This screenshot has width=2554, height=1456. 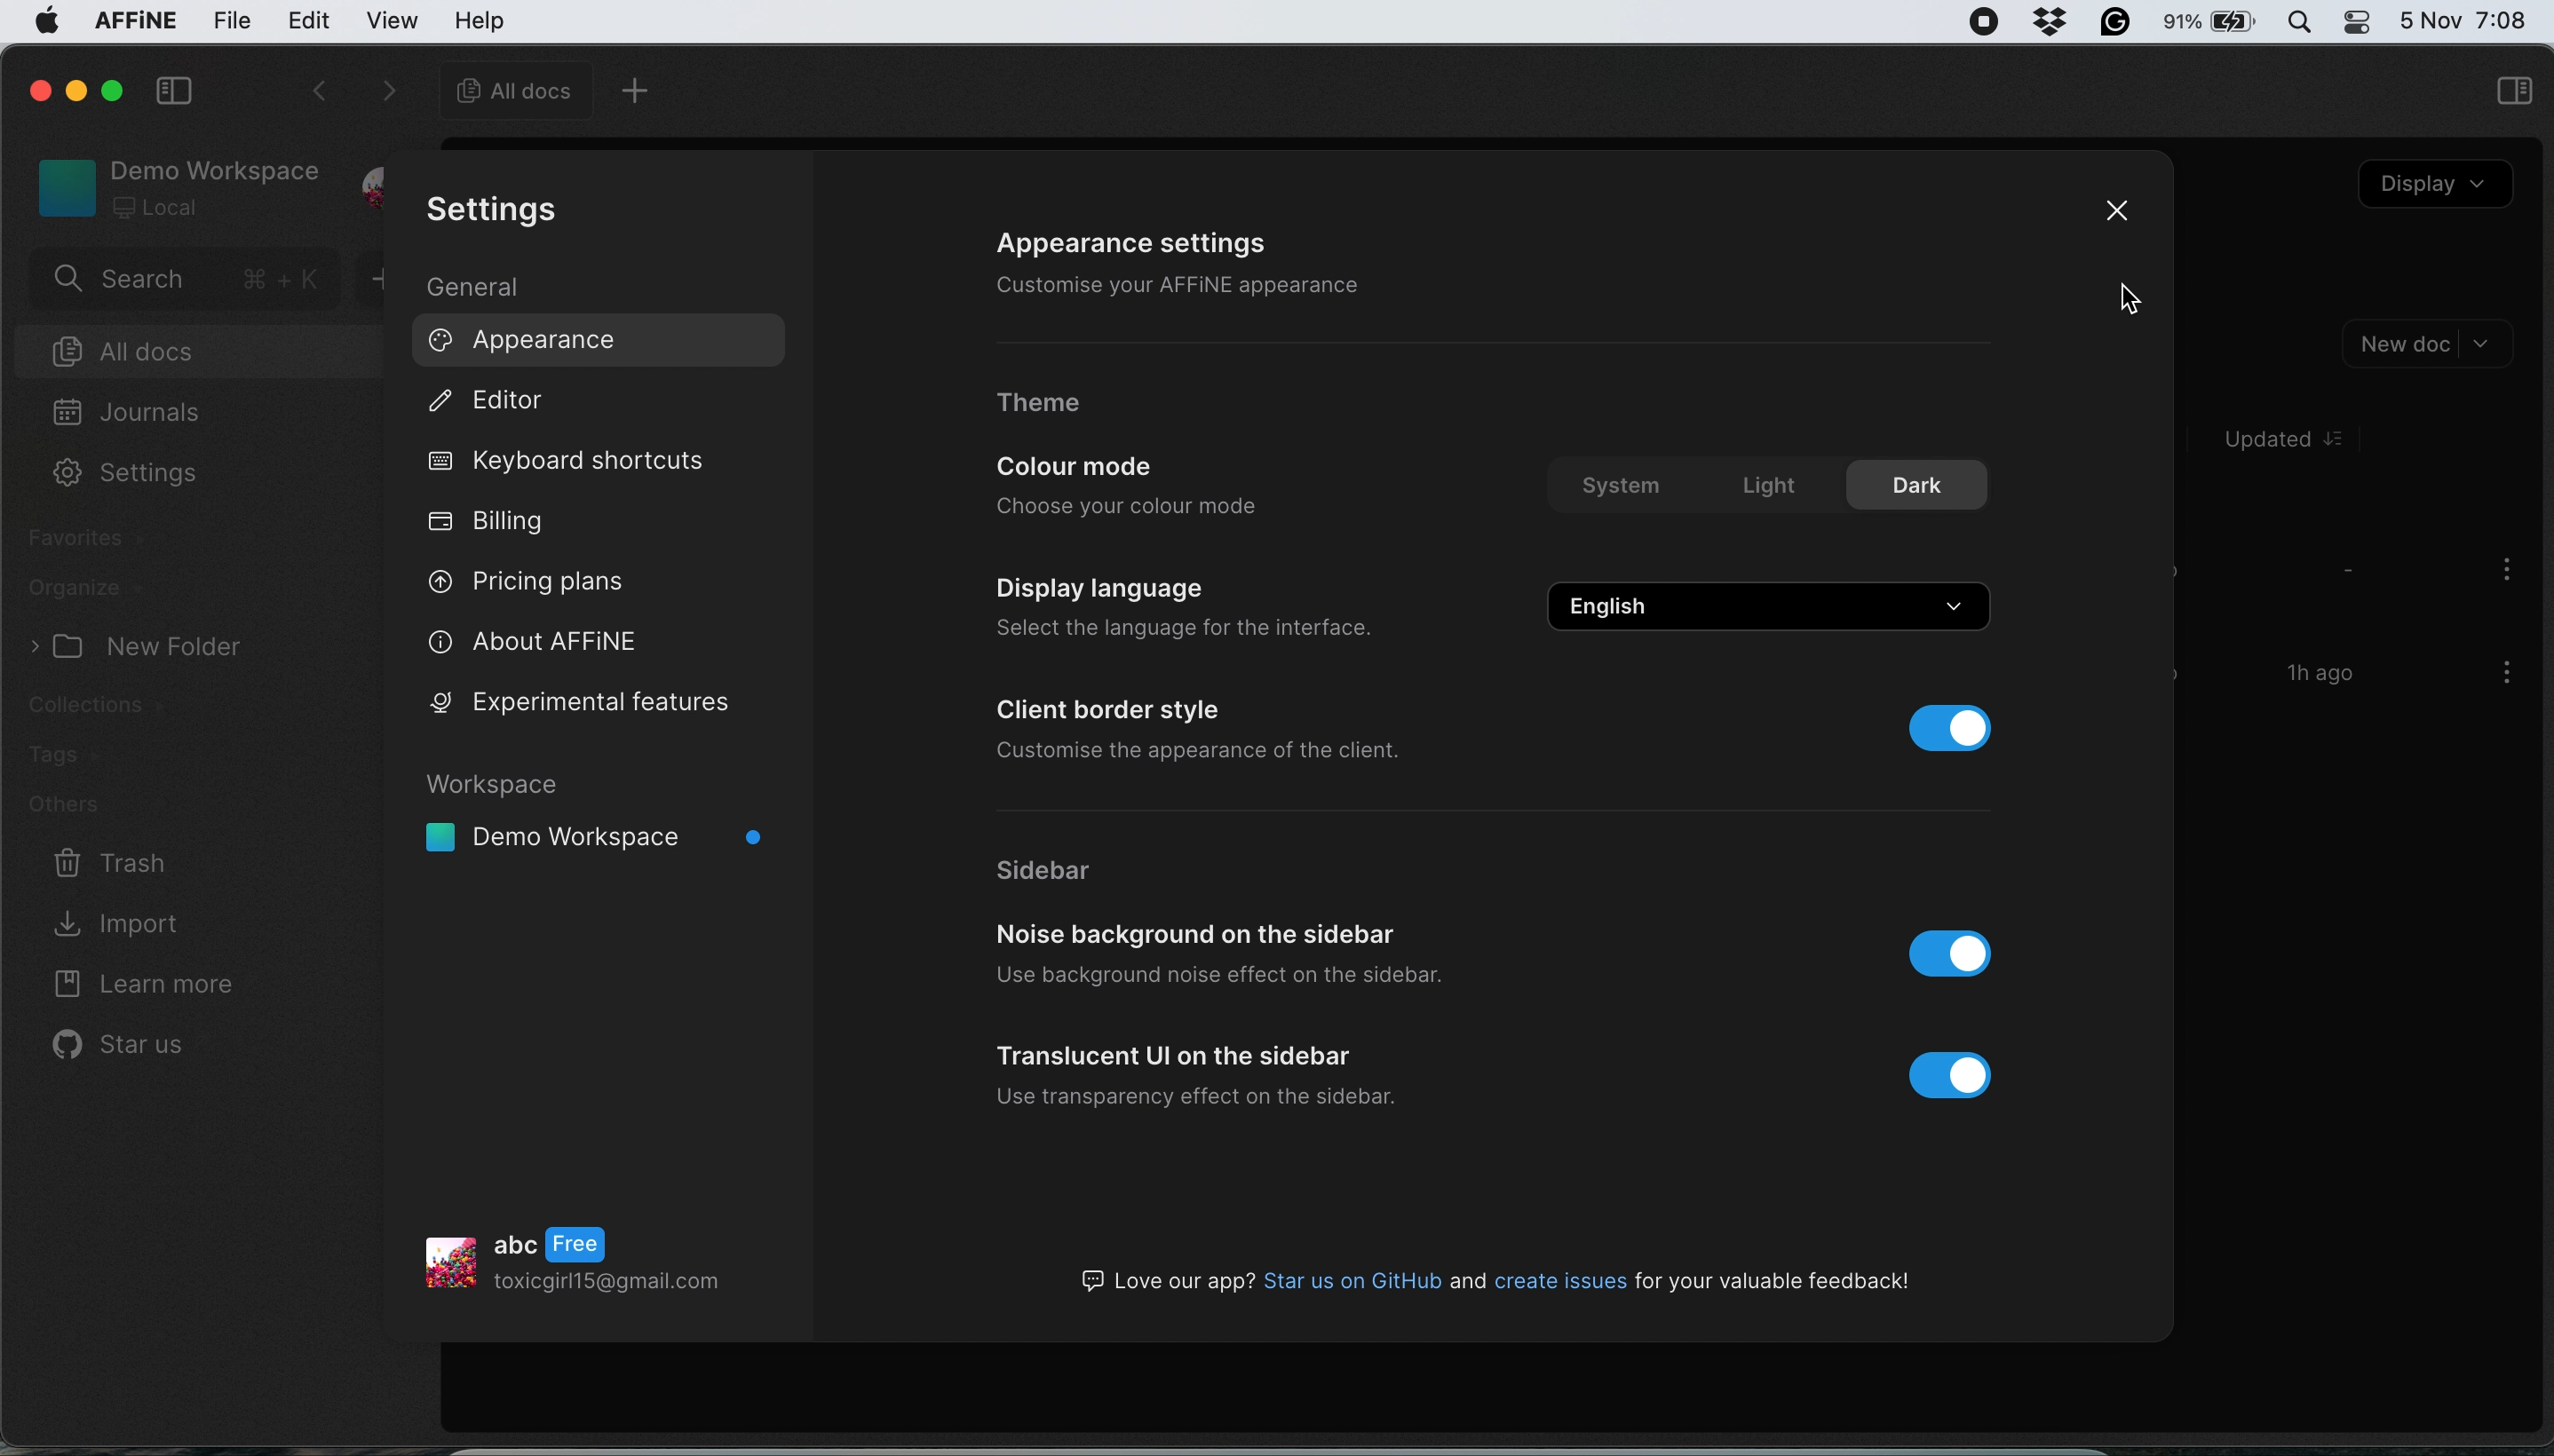 I want to click on toggle button, so click(x=1958, y=953).